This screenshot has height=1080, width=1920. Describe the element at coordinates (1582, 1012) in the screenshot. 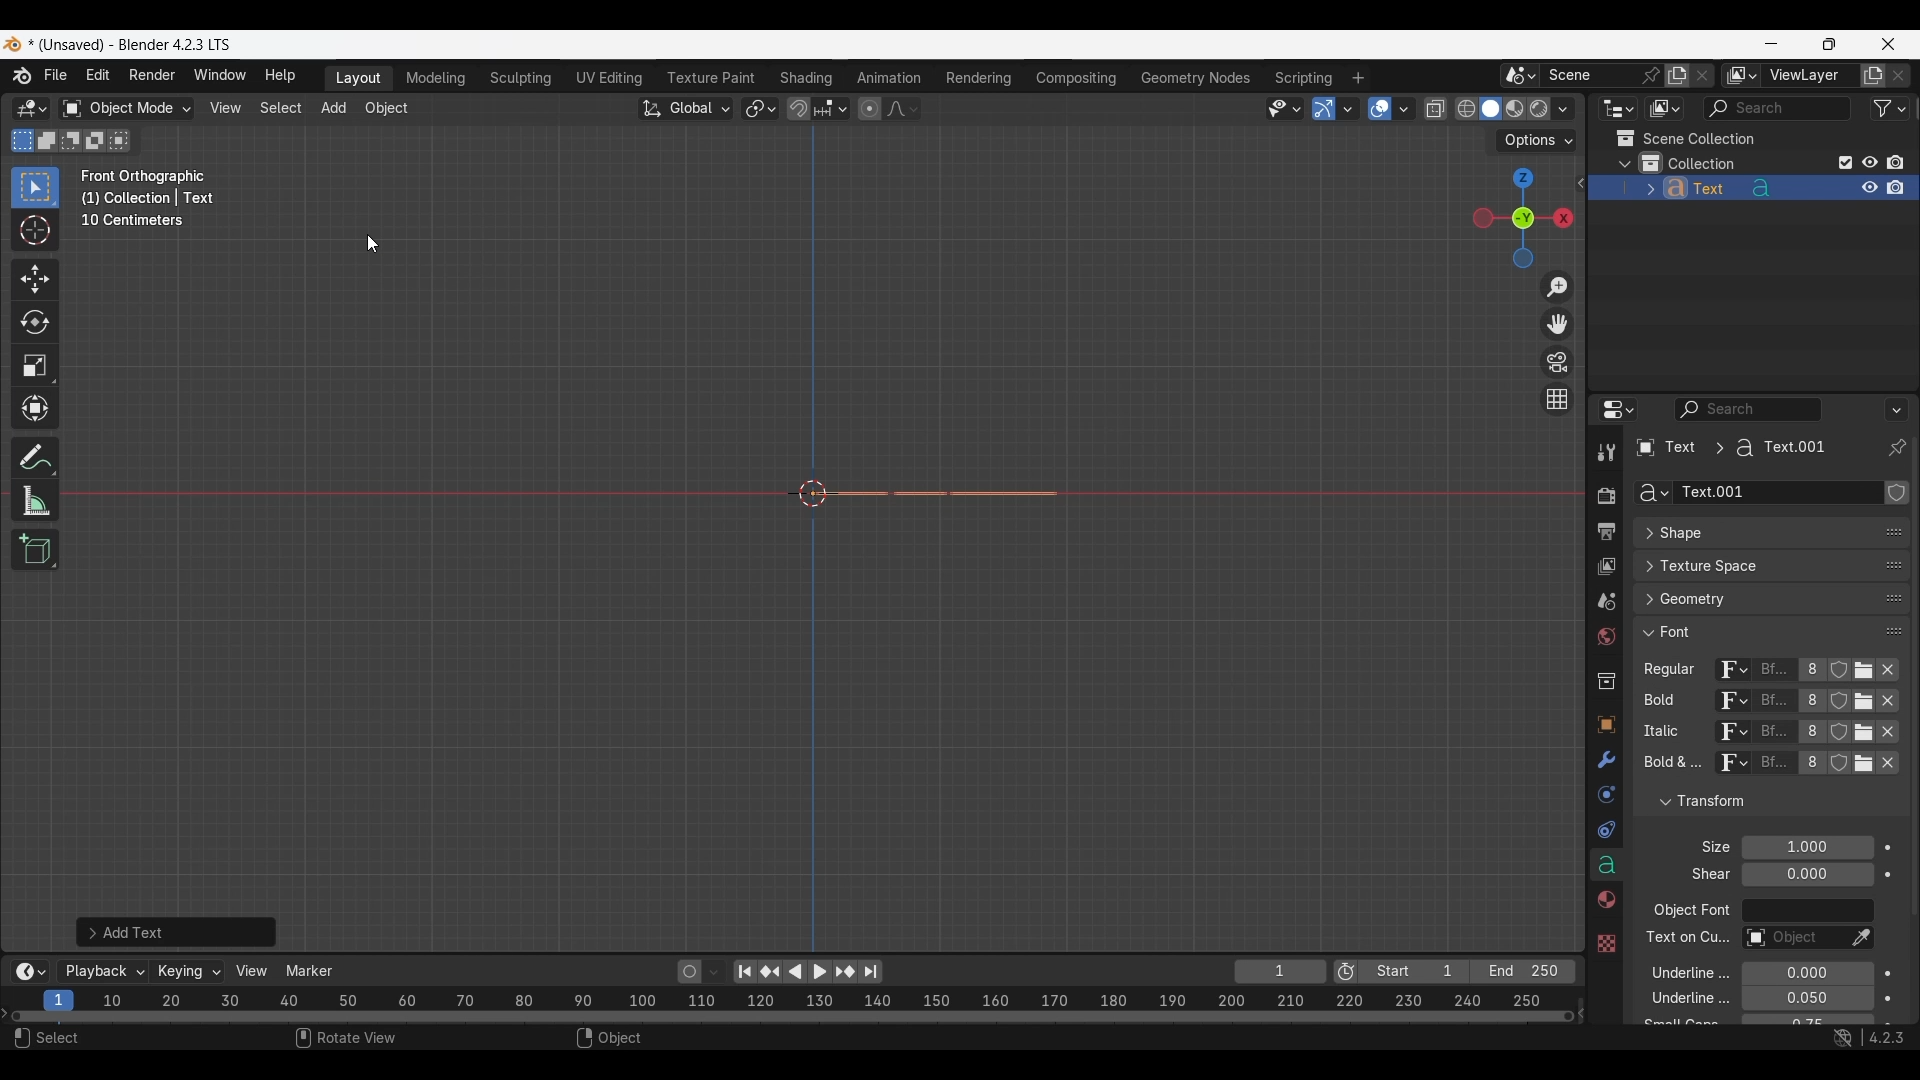

I see `Decrease frames space` at that location.